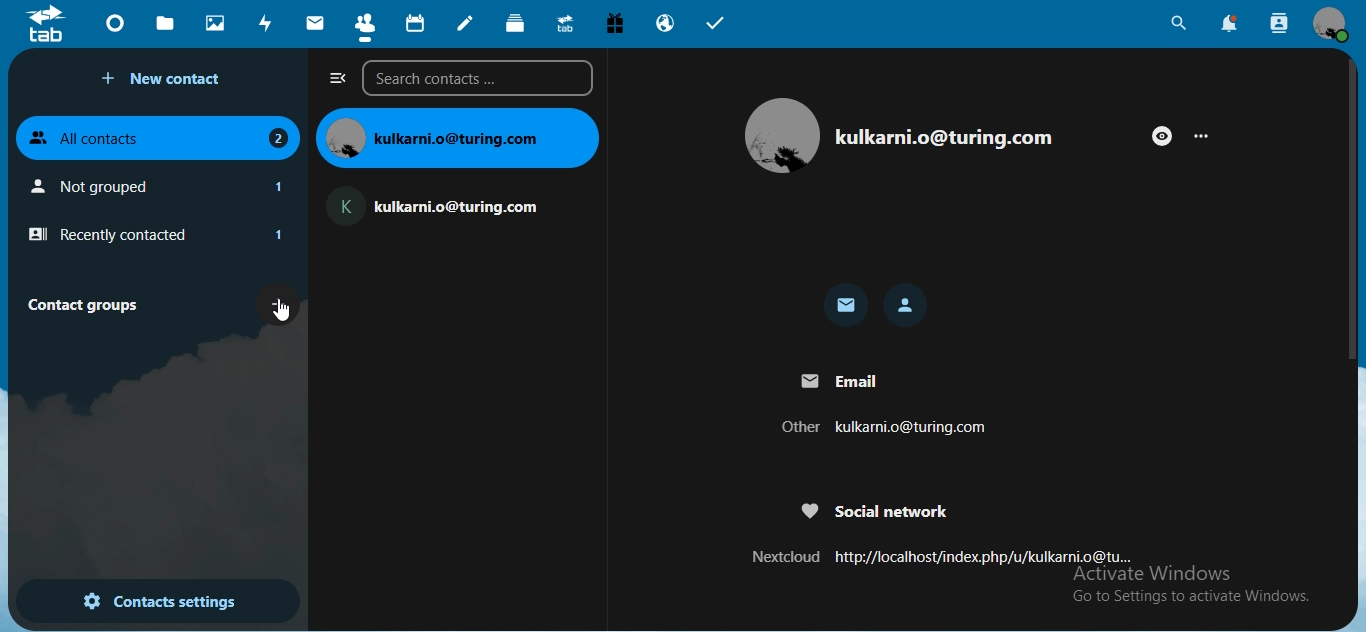 This screenshot has height=632, width=1366. What do you see at coordinates (417, 24) in the screenshot?
I see `calendar` at bounding box center [417, 24].